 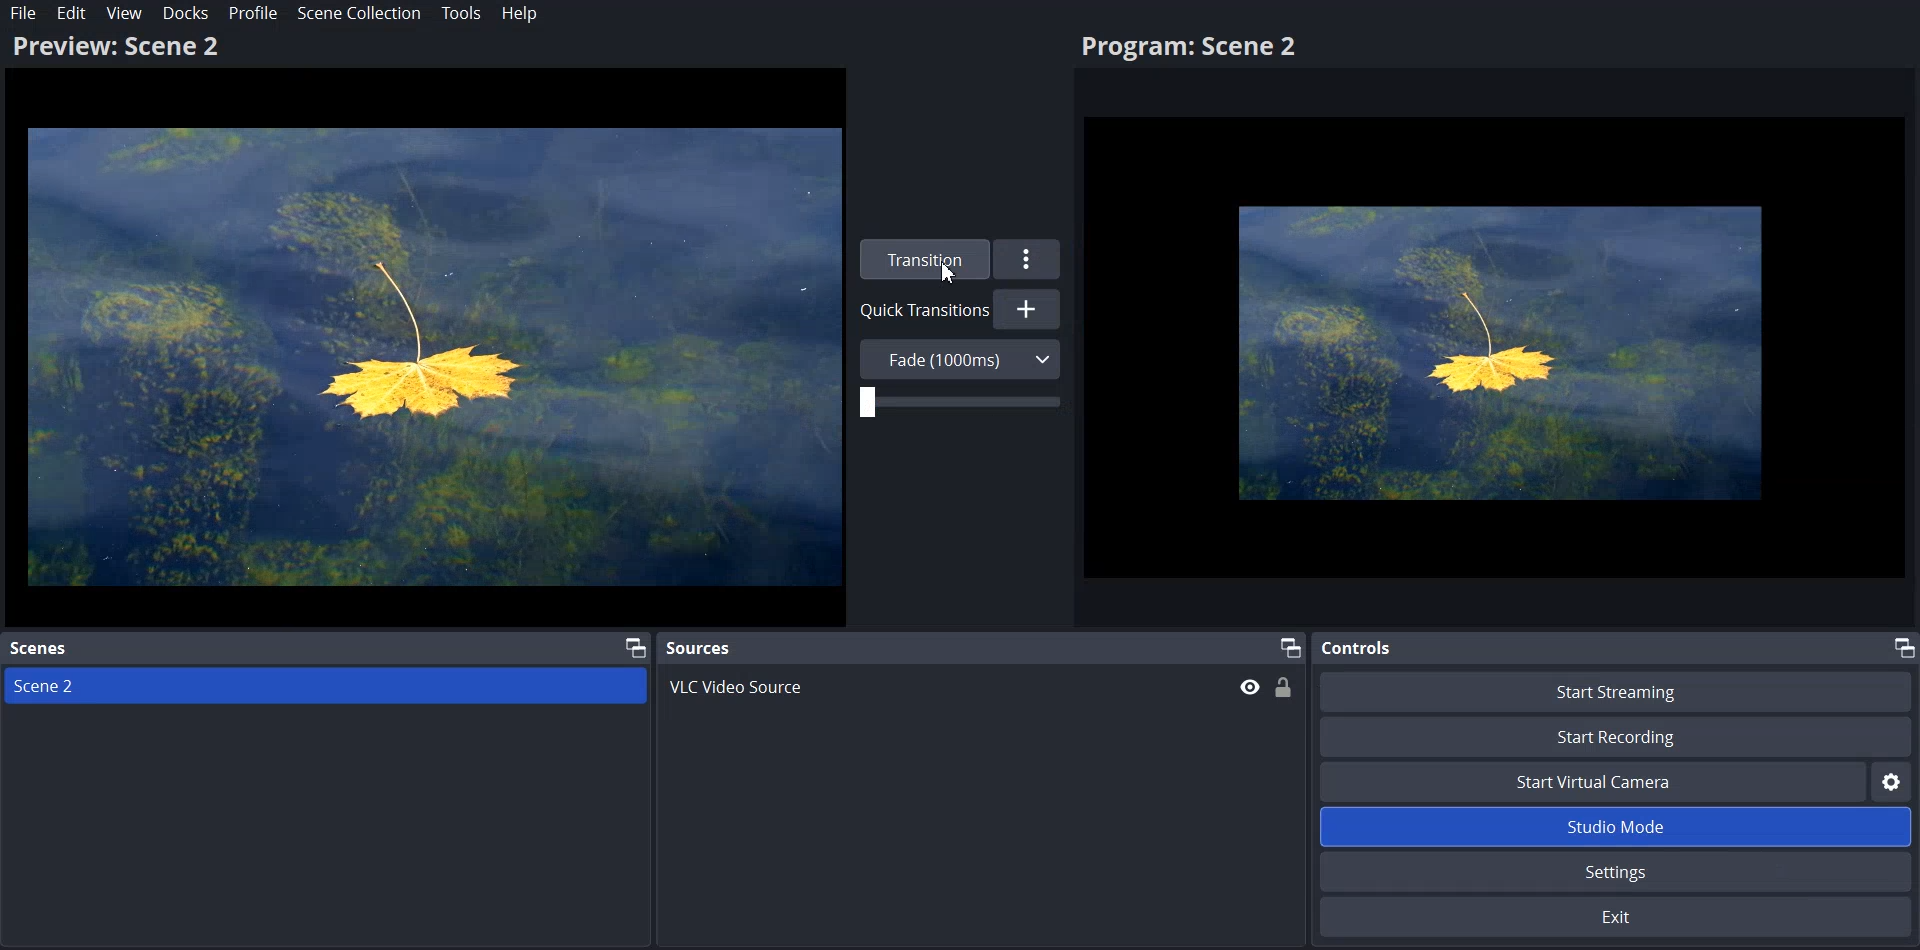 I want to click on Maximize, so click(x=1291, y=647).